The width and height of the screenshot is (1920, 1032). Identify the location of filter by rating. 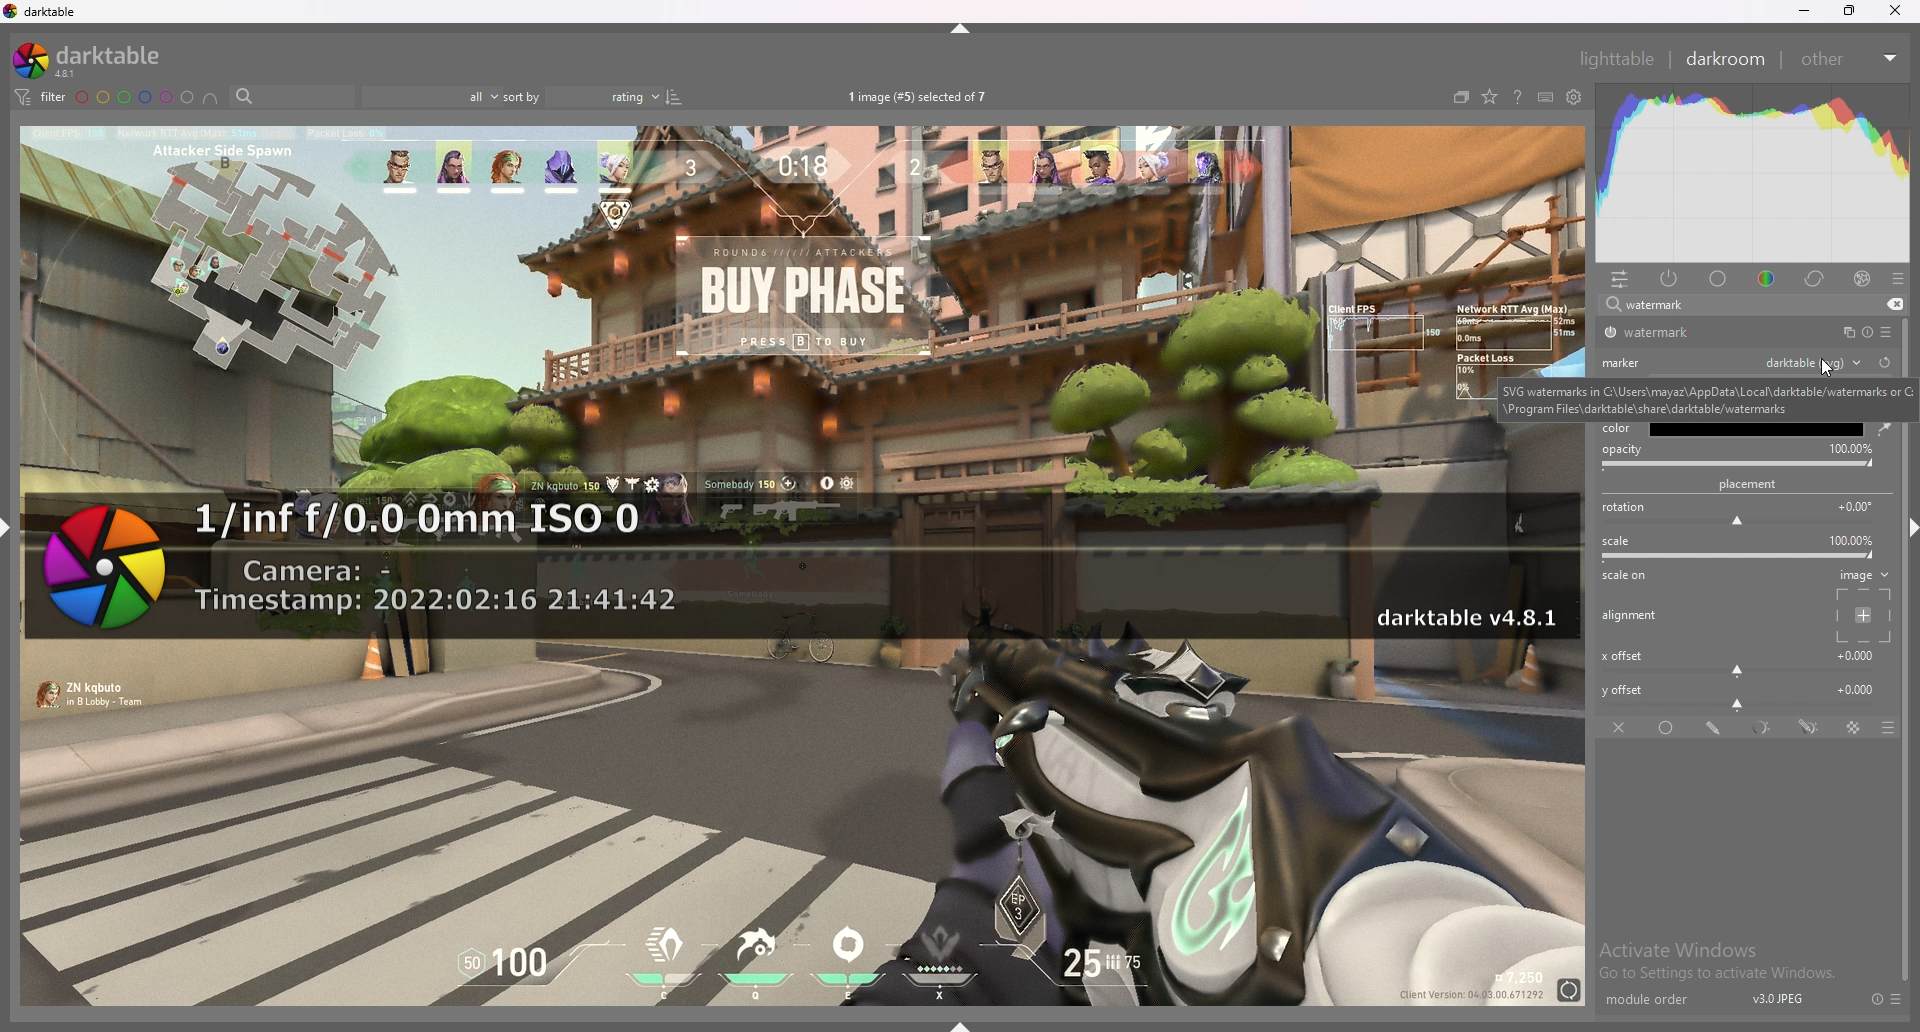
(429, 97).